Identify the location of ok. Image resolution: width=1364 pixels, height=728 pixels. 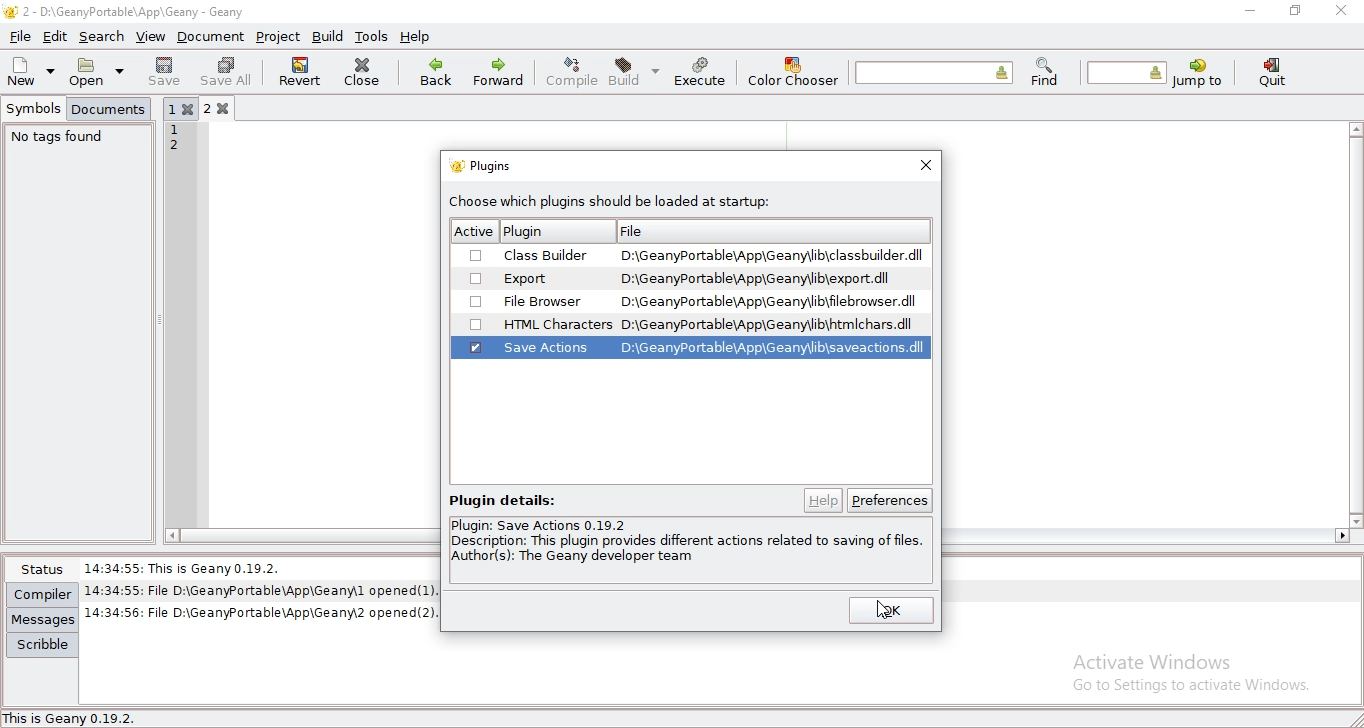
(890, 613).